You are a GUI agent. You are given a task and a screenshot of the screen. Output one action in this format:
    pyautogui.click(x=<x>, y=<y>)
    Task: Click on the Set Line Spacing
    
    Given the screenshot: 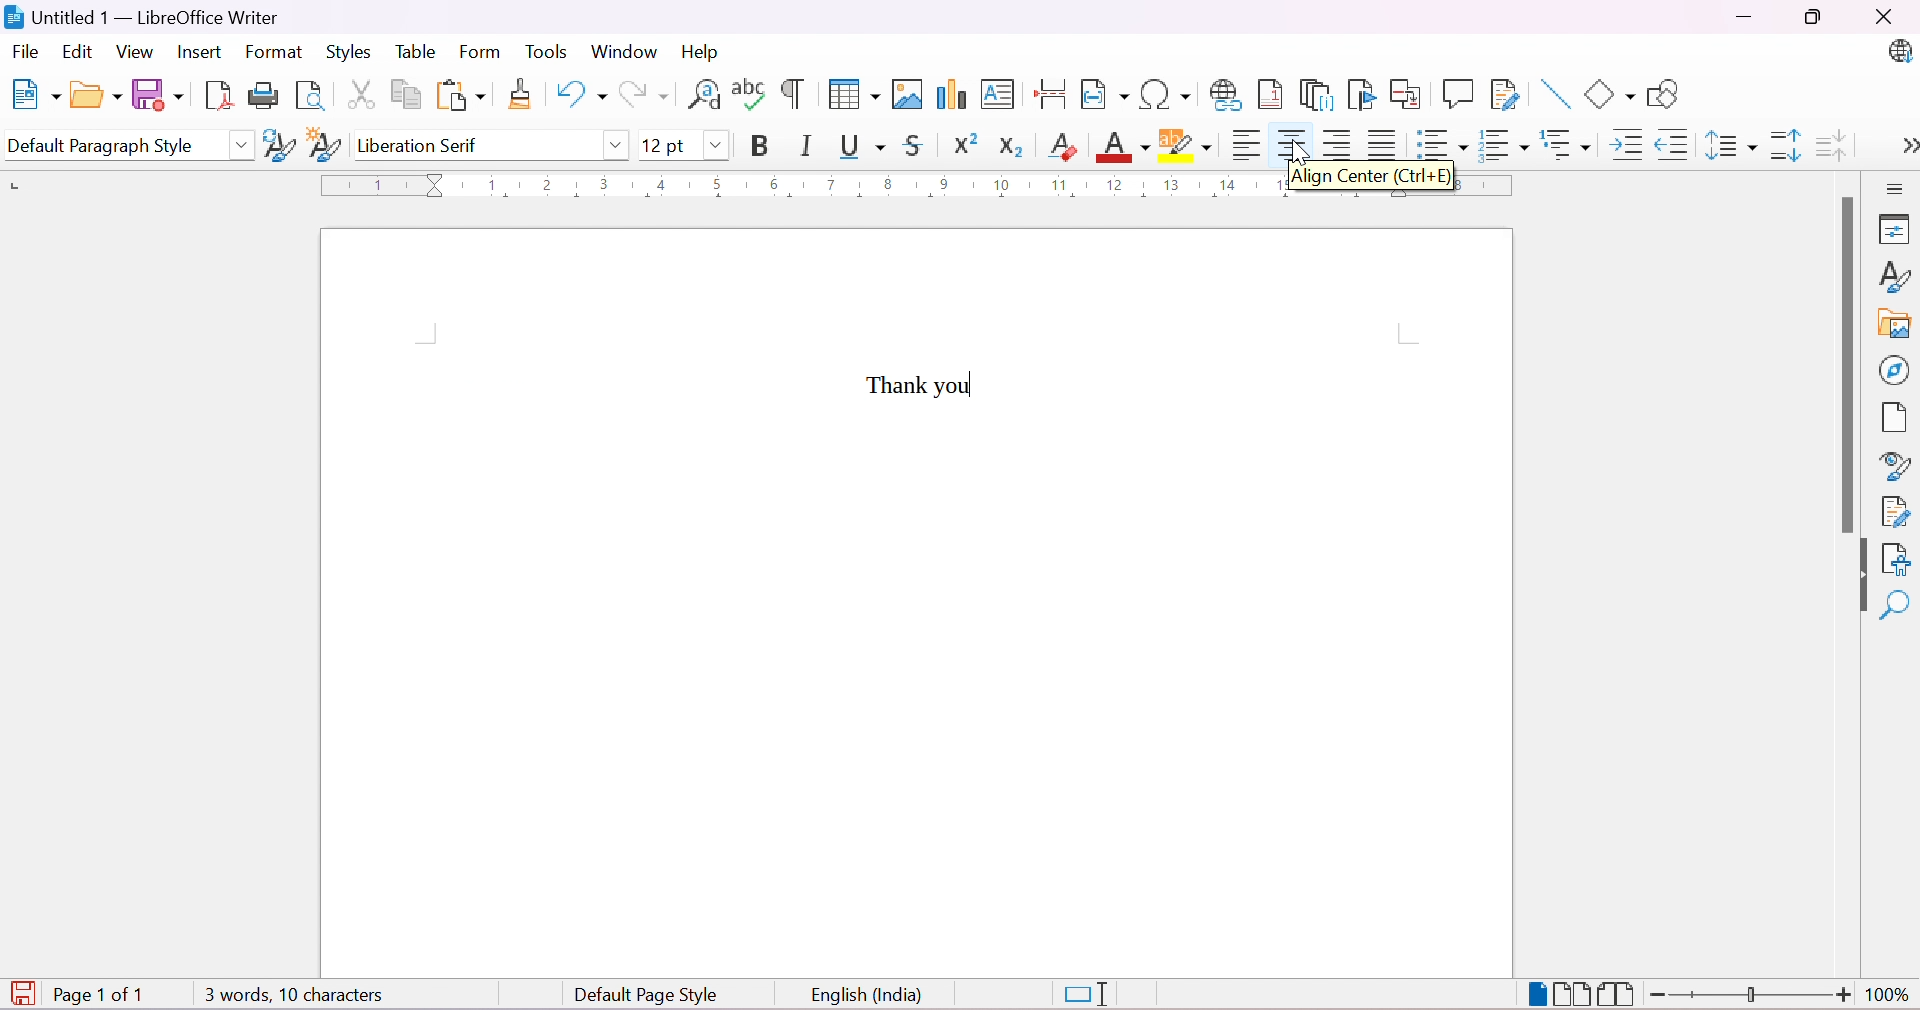 What is the action you would take?
    pyautogui.click(x=1730, y=142)
    